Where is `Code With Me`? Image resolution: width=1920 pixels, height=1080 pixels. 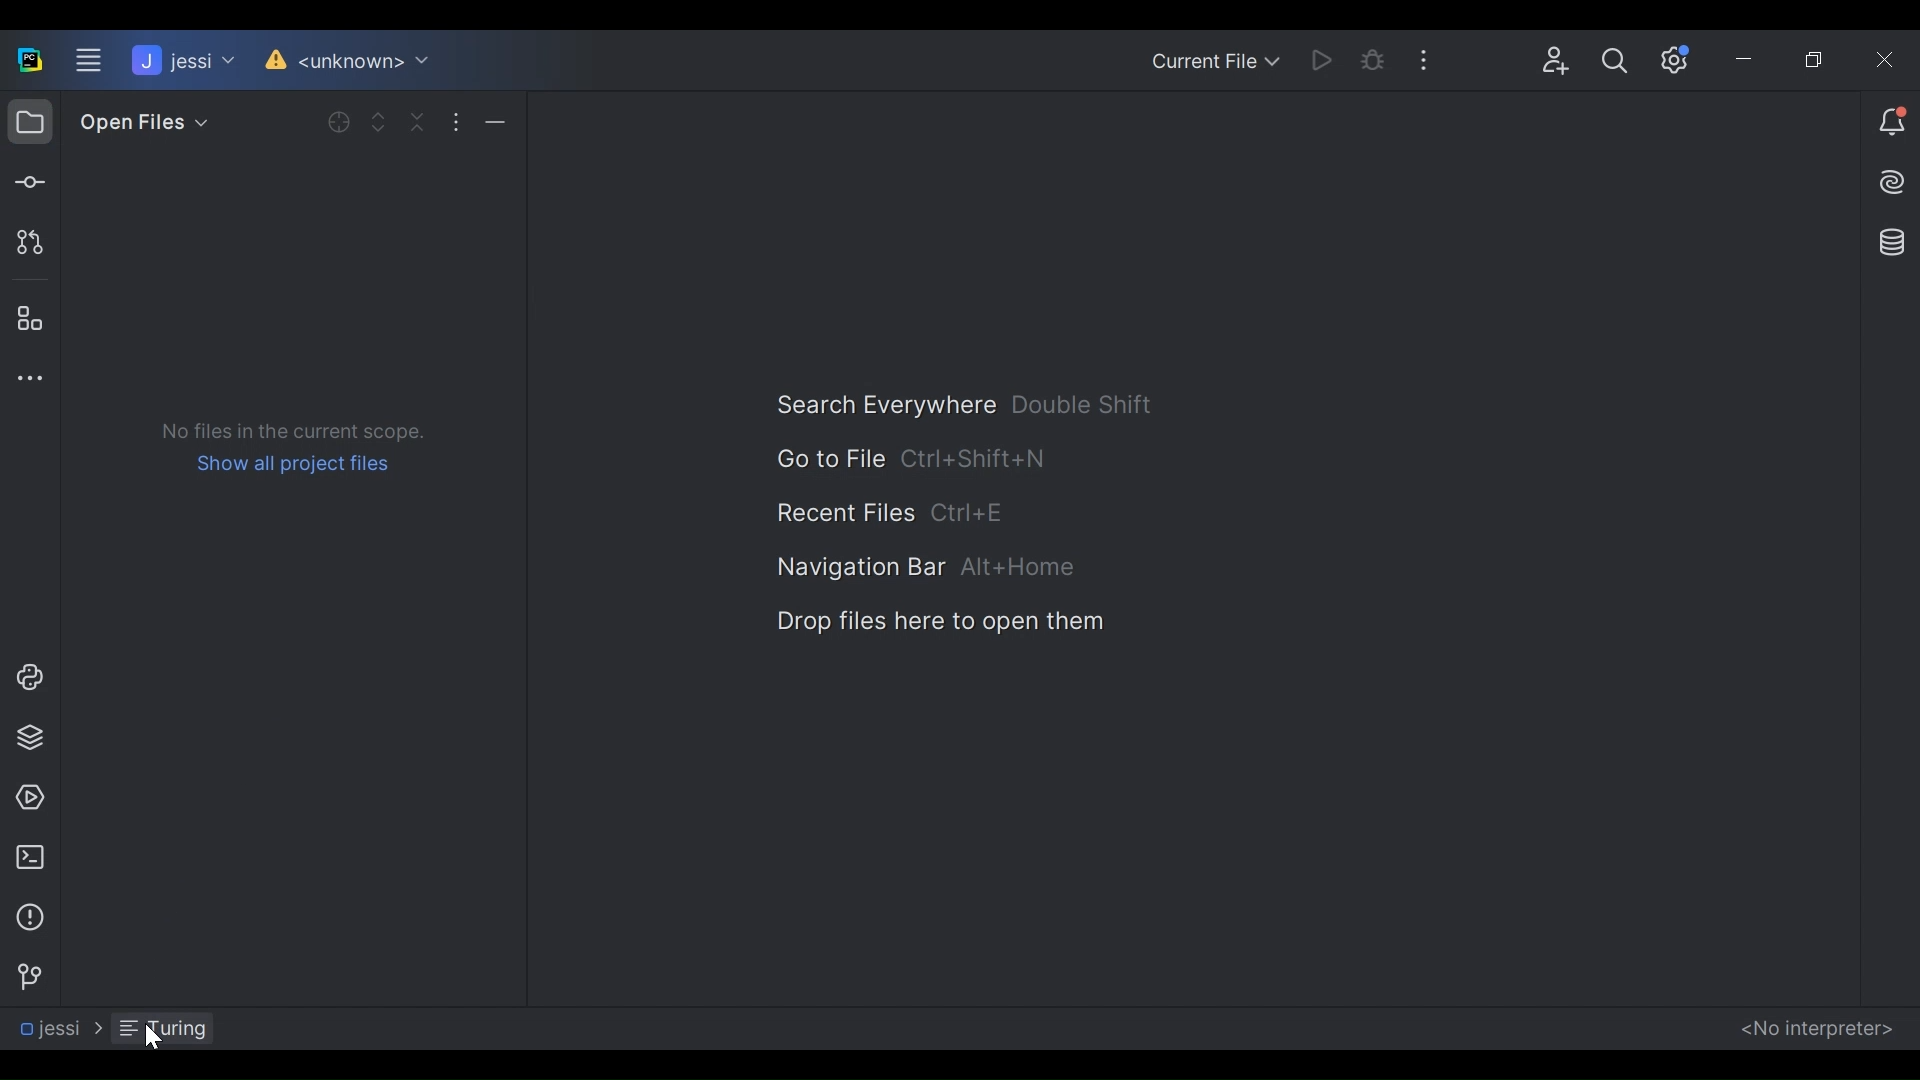
Code With Me is located at coordinates (1558, 61).